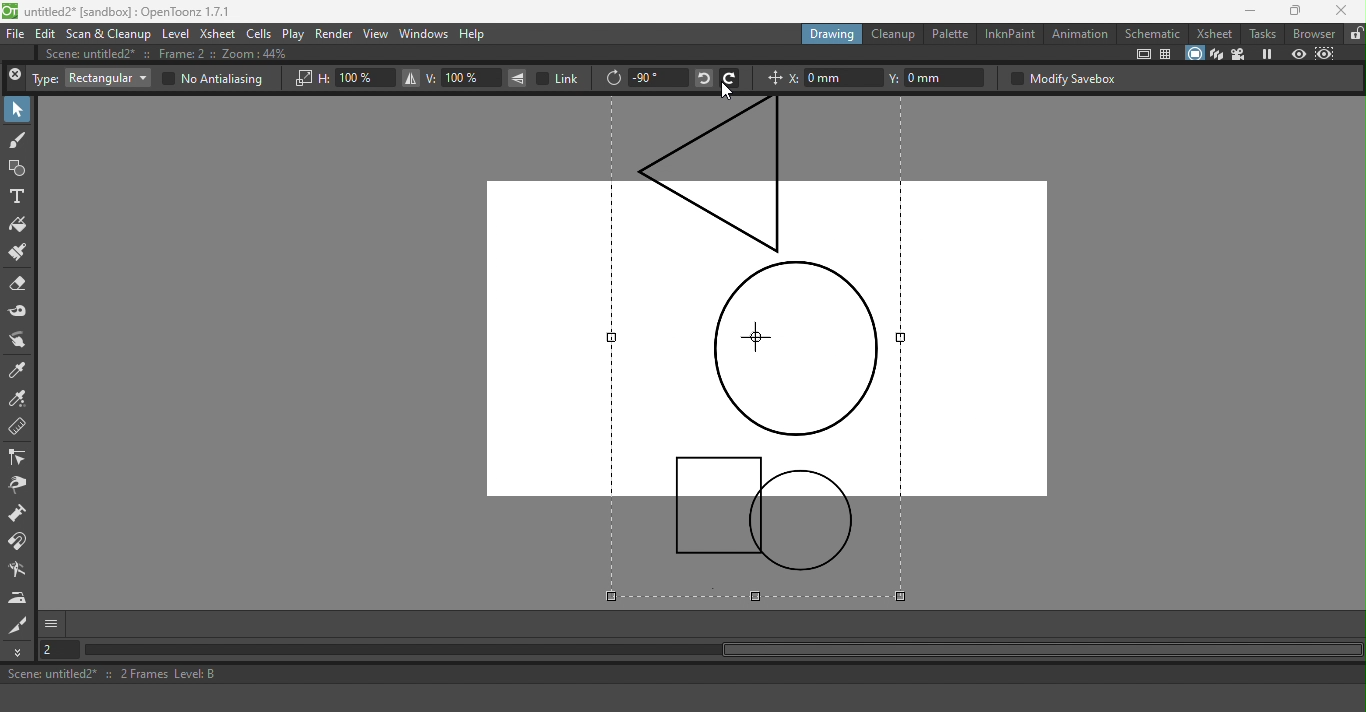  Describe the element at coordinates (1142, 54) in the screenshot. I see `Safe area` at that location.